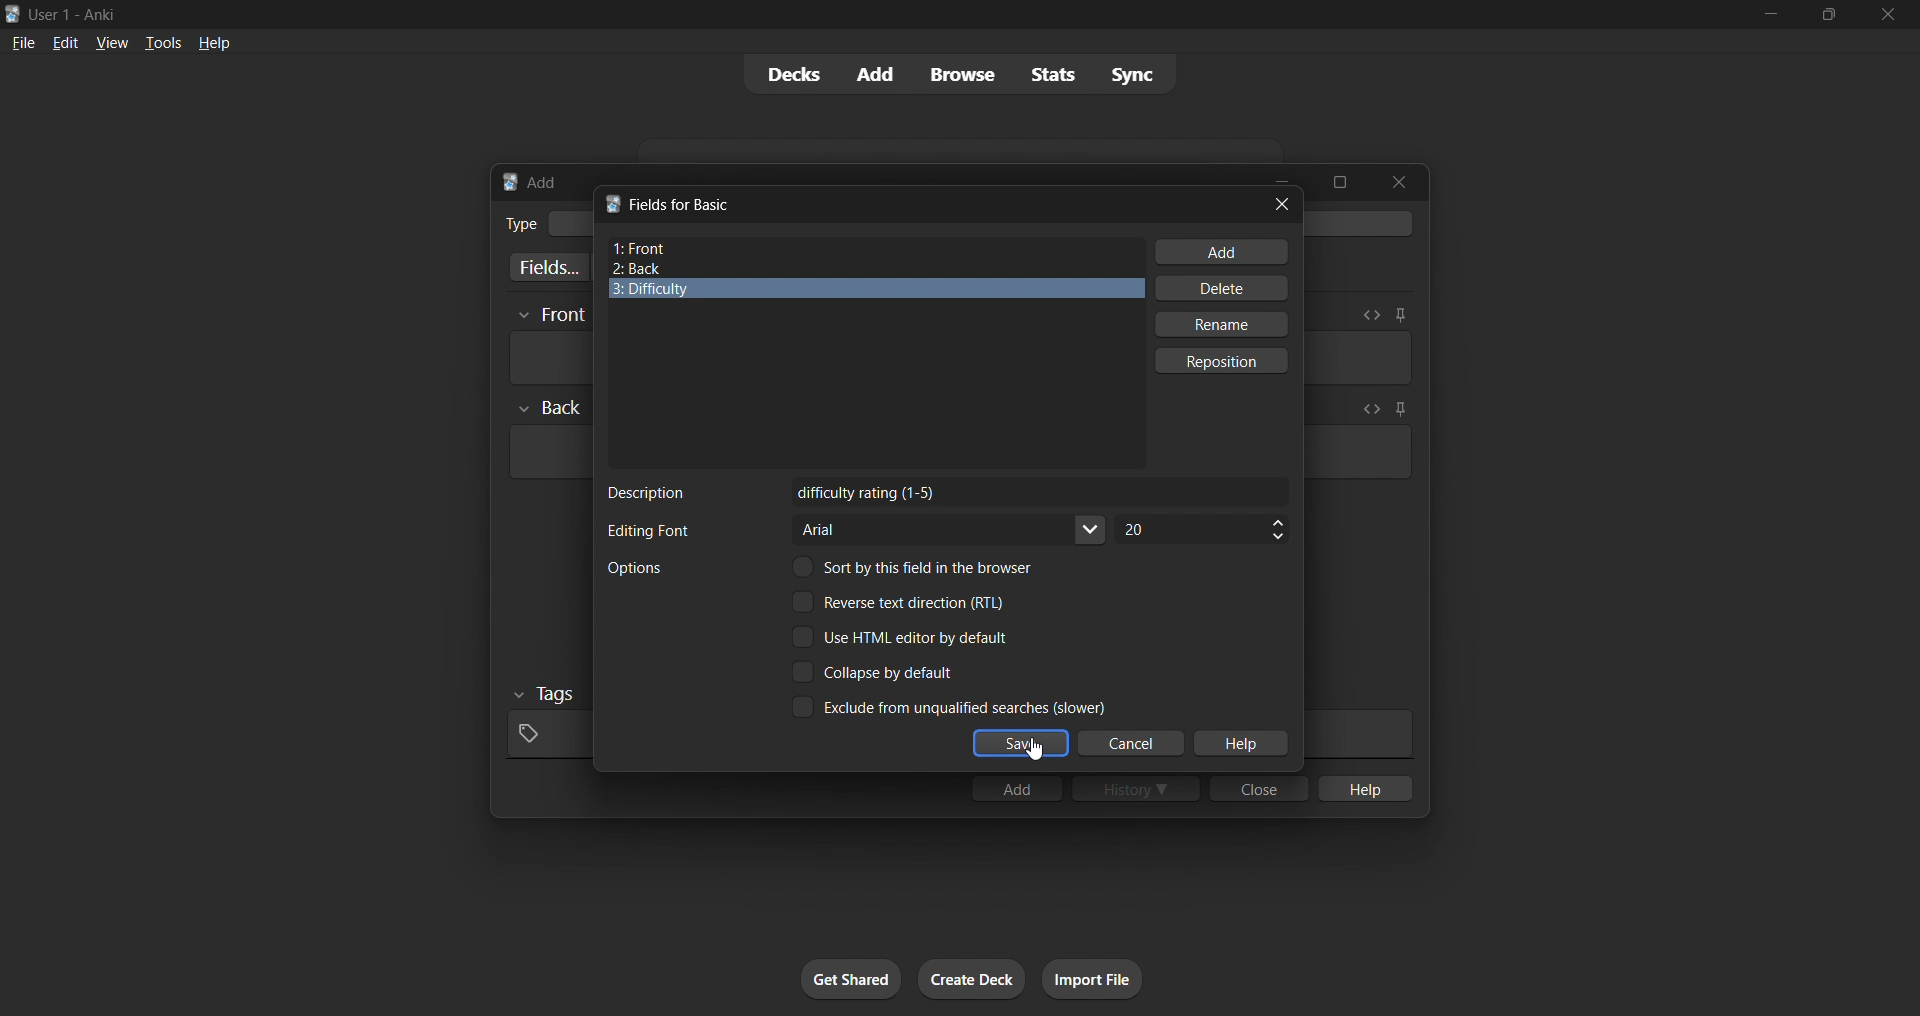 The height and width of the screenshot is (1016, 1920). Describe the element at coordinates (66, 42) in the screenshot. I see `edit` at that location.